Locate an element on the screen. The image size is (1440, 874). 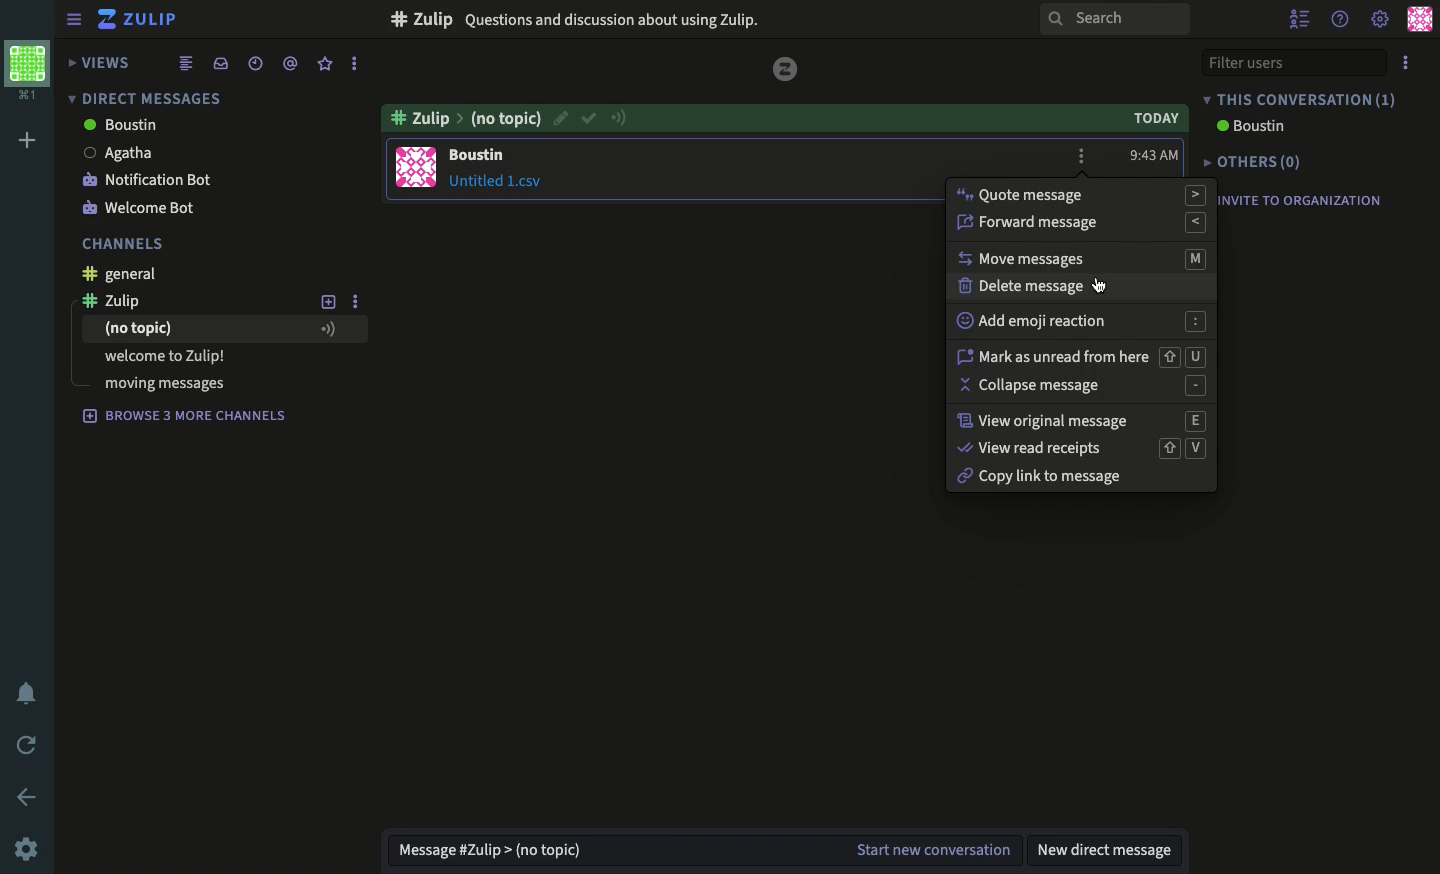
moving messages is located at coordinates (163, 385).